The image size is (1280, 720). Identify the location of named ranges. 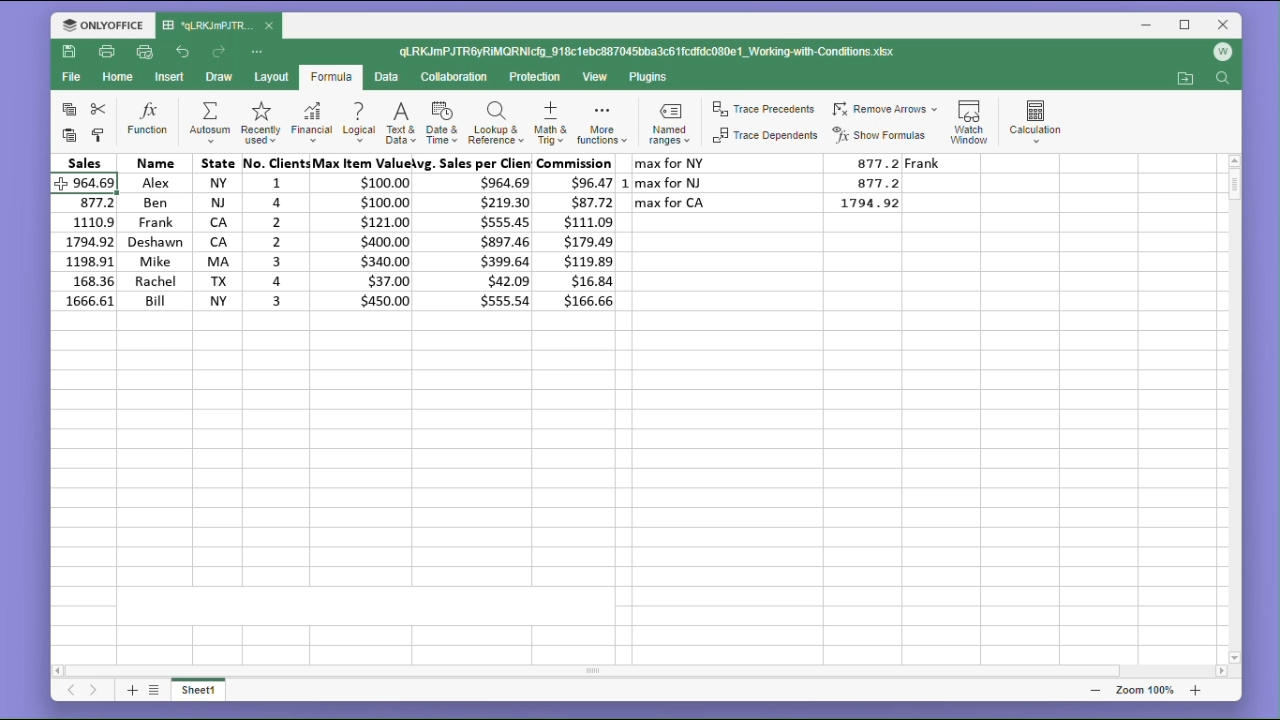
(667, 123).